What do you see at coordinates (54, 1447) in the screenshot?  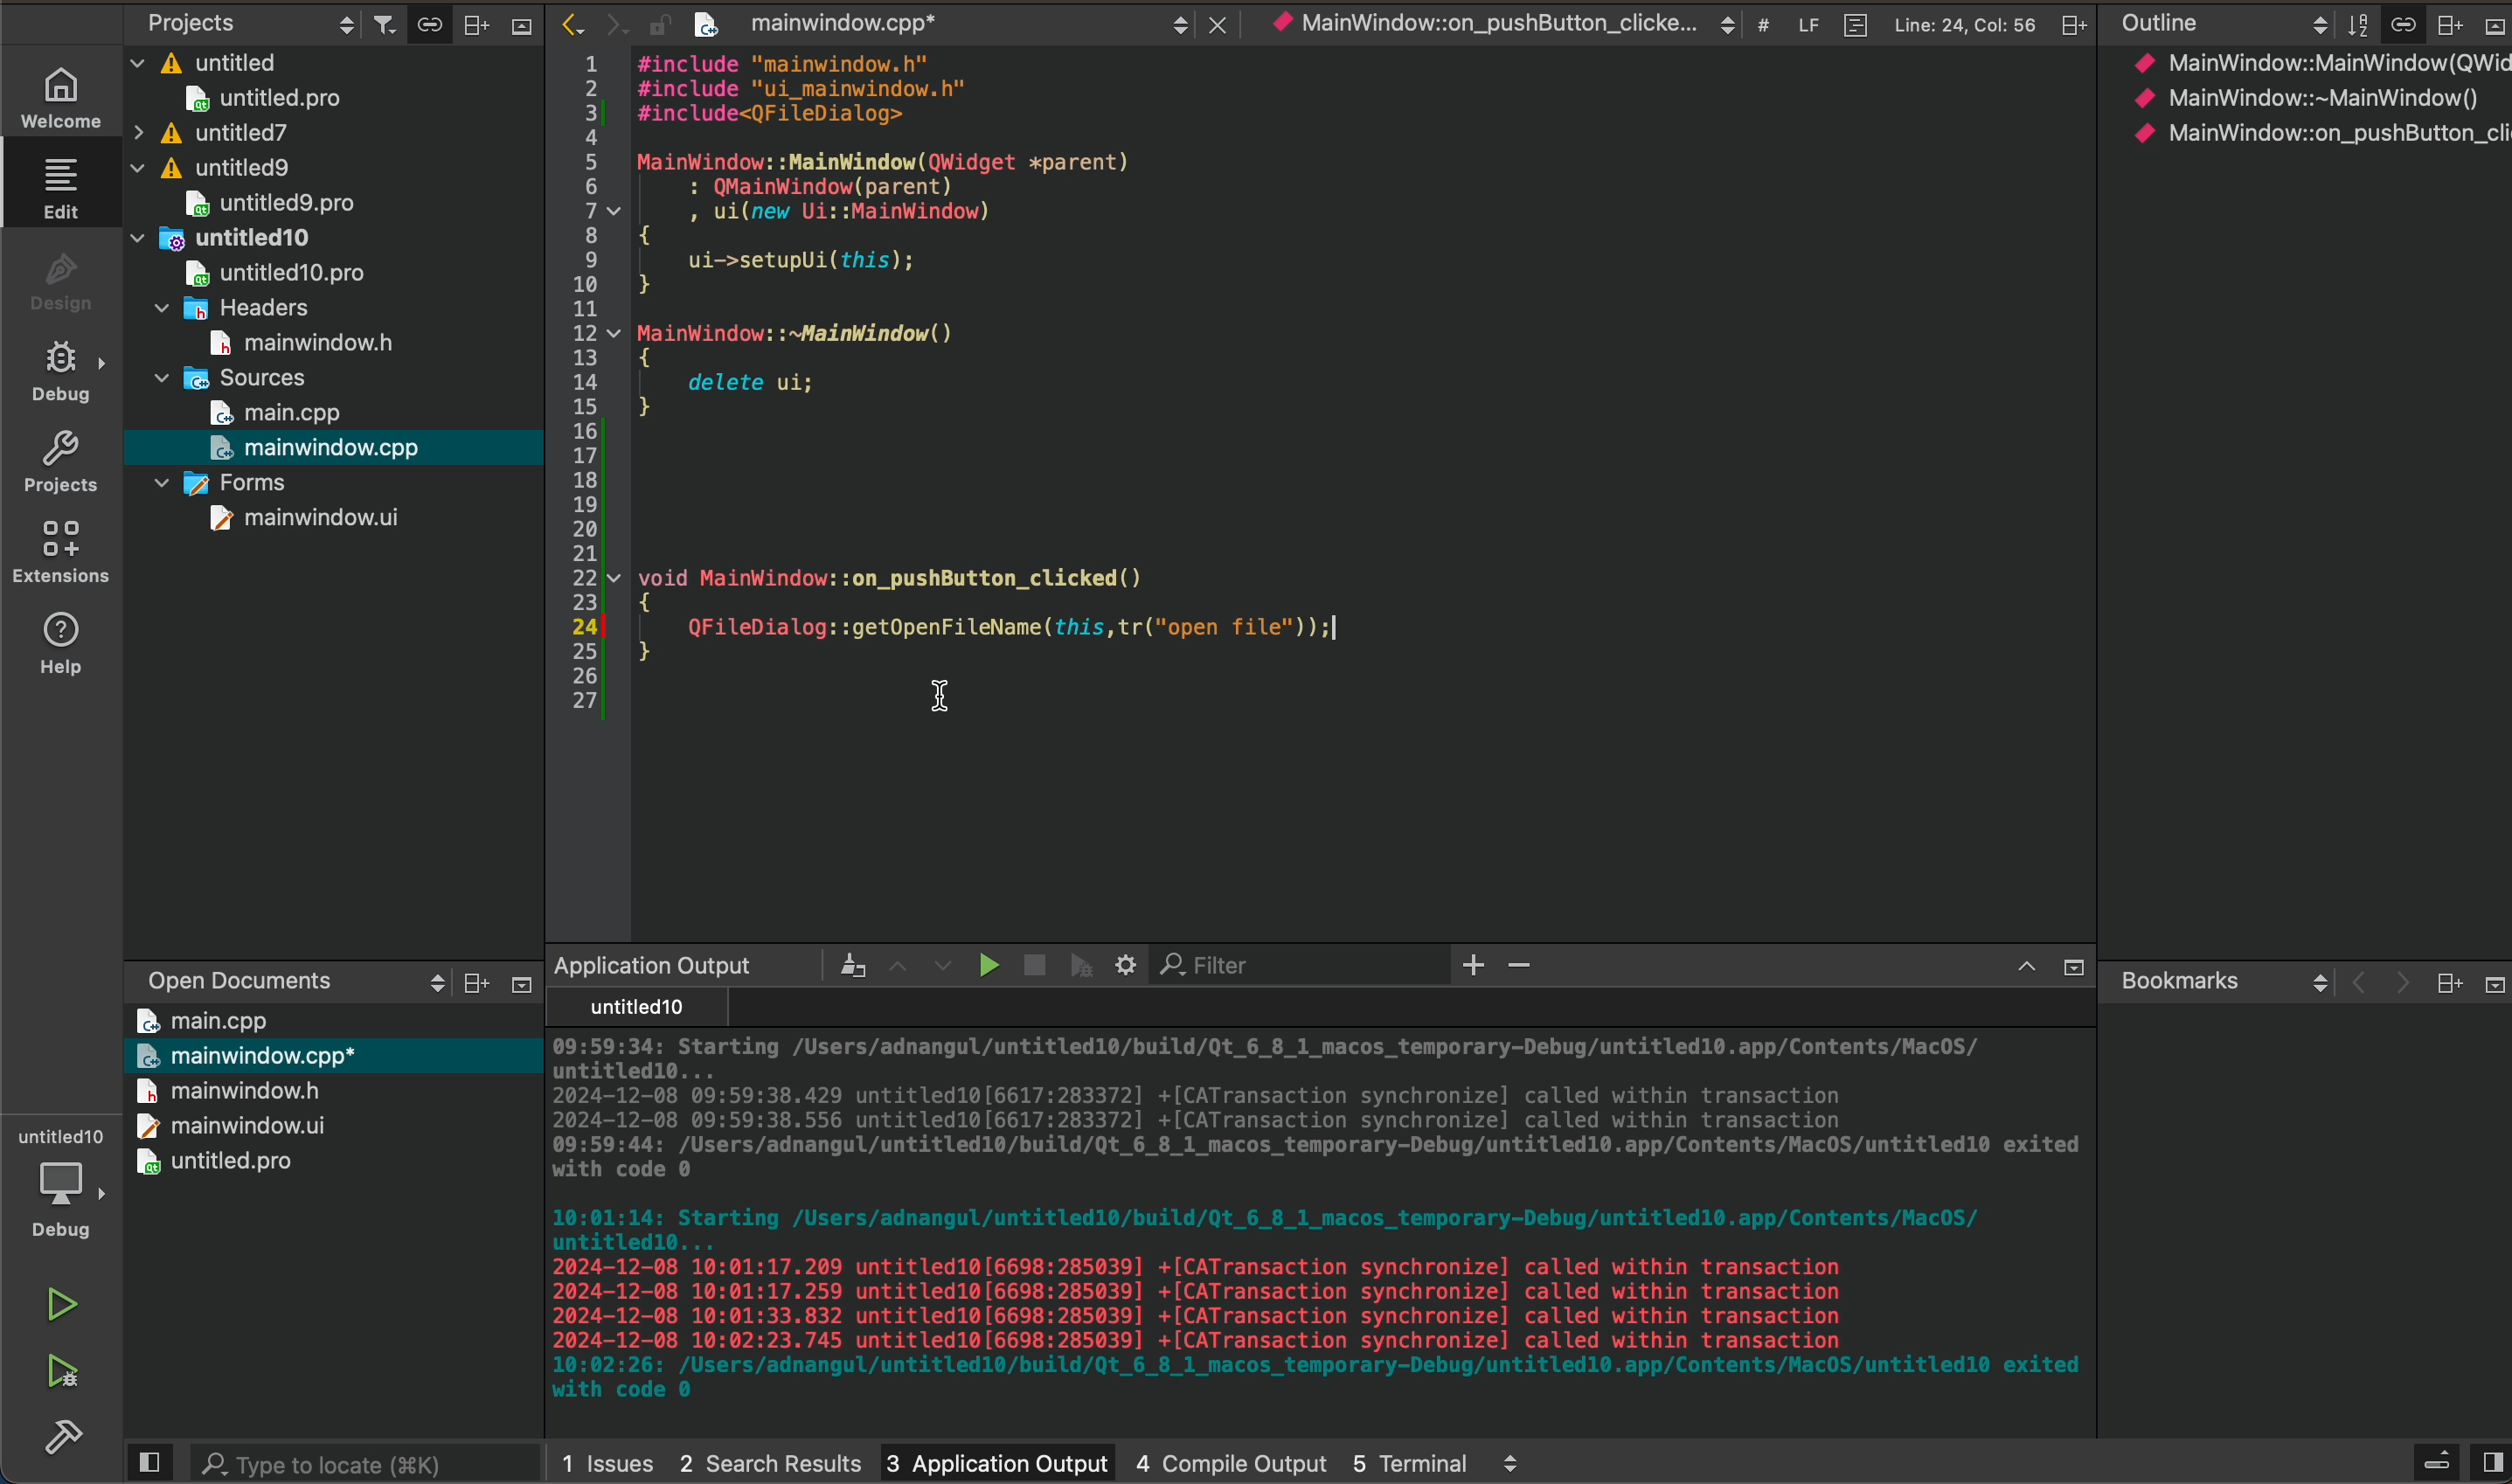 I see `build` at bounding box center [54, 1447].